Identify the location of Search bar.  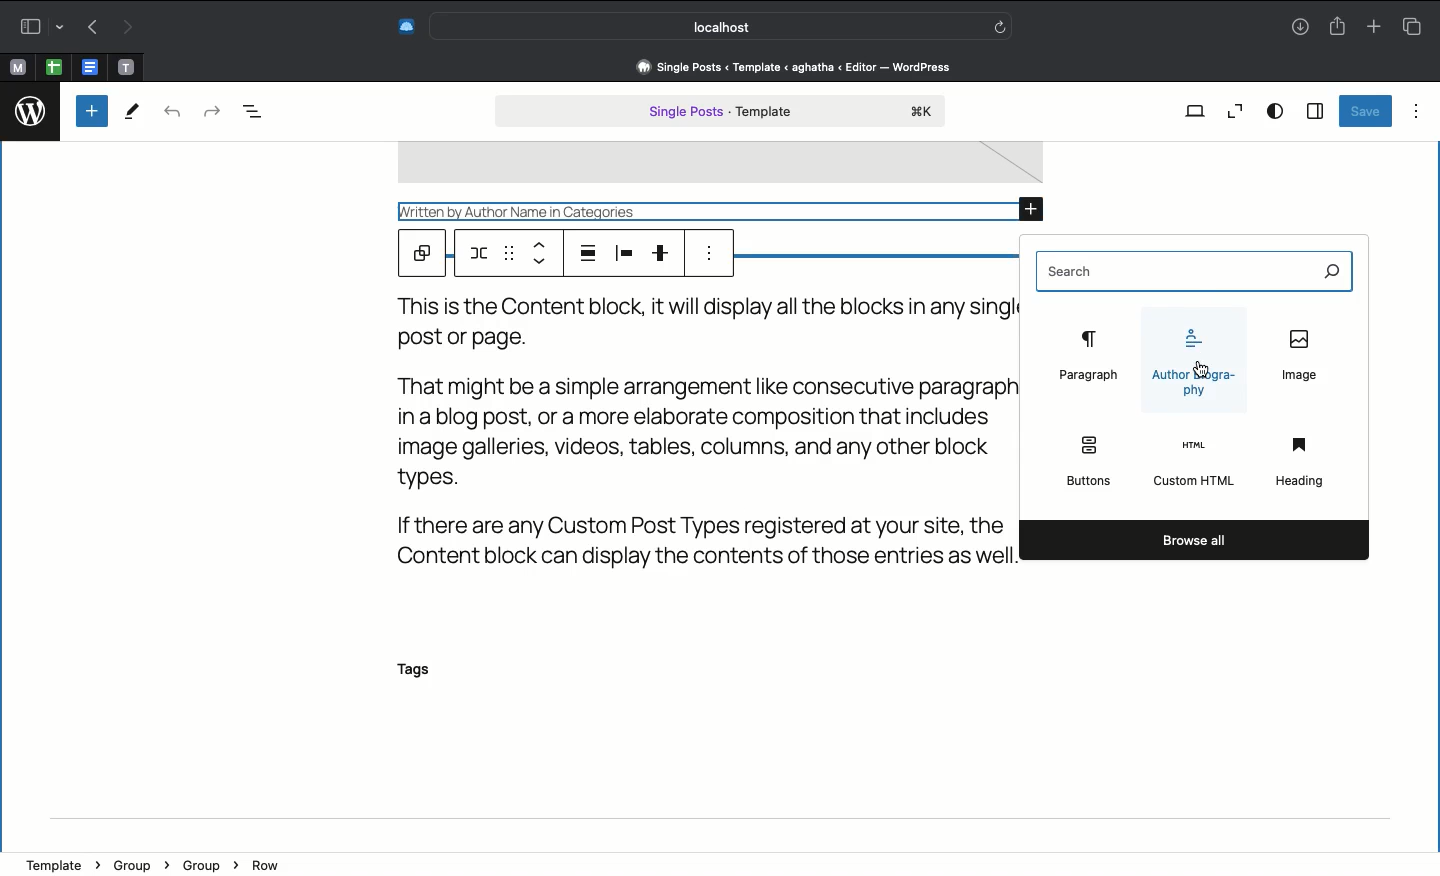
(724, 26).